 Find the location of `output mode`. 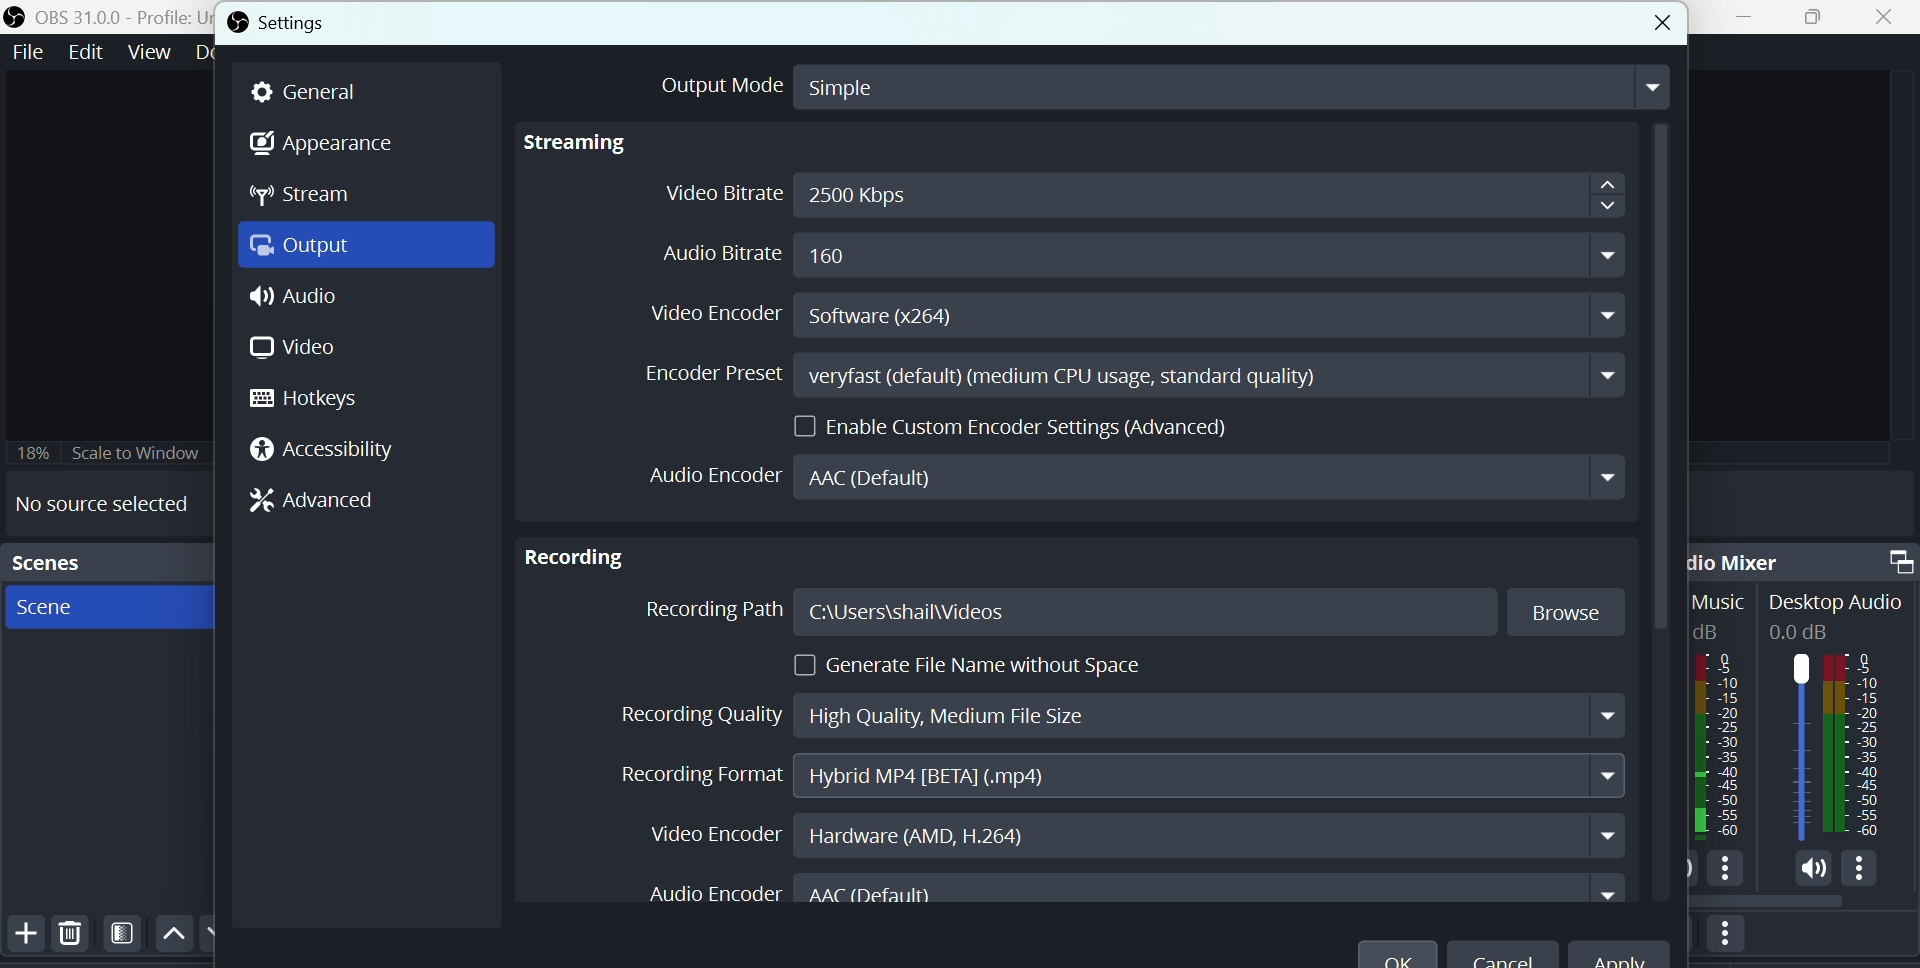

output mode is located at coordinates (1158, 85).